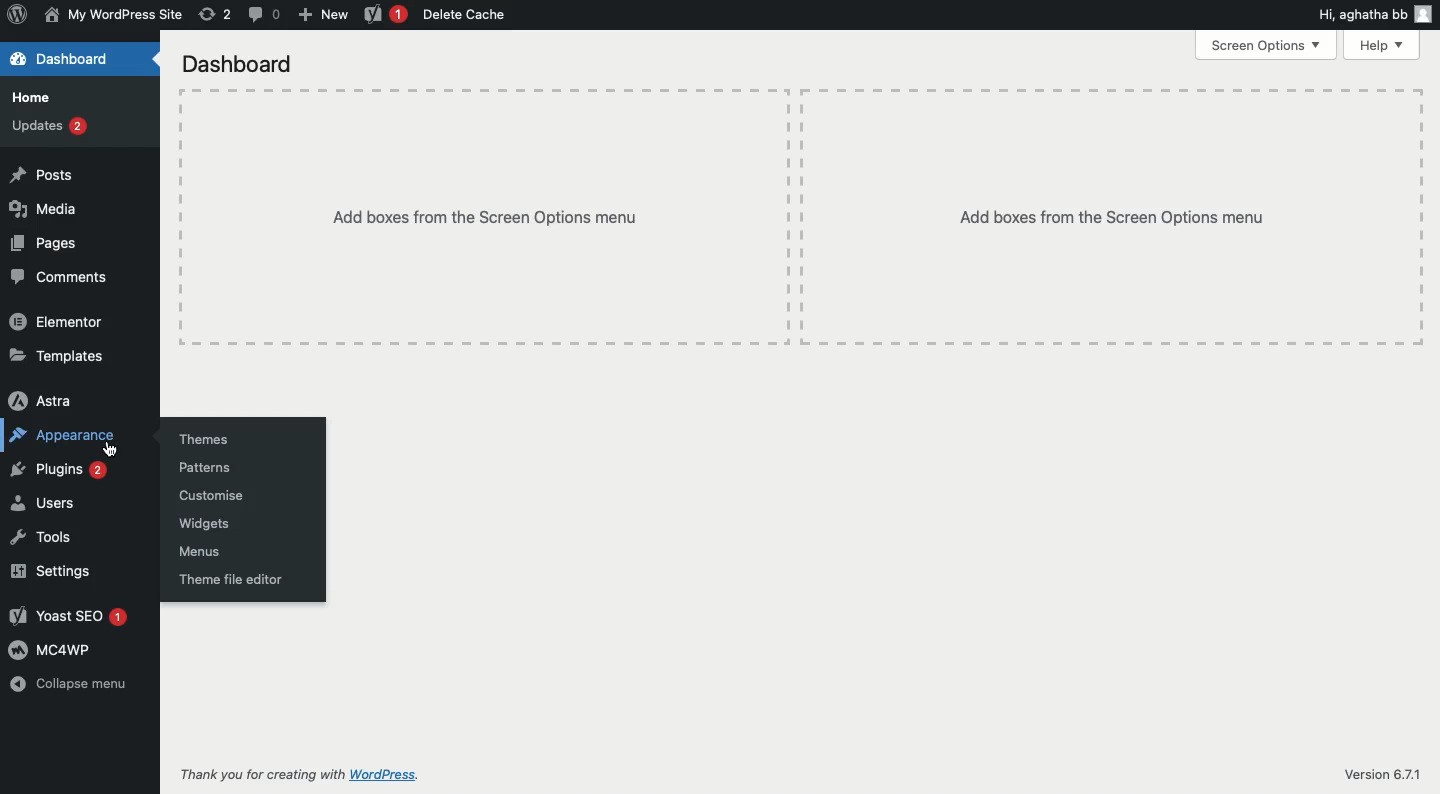 Image resolution: width=1440 pixels, height=794 pixels. Describe the element at coordinates (44, 209) in the screenshot. I see `Media` at that location.